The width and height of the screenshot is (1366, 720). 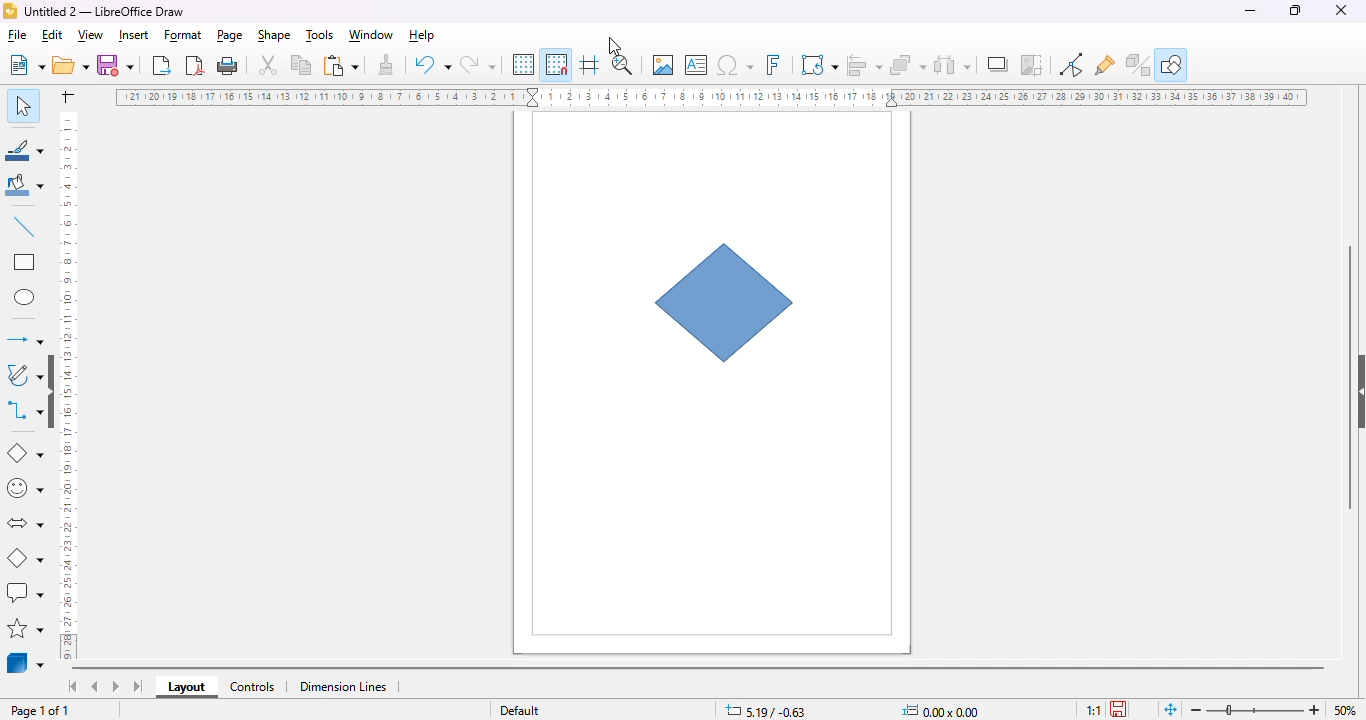 What do you see at coordinates (1357, 394) in the screenshot?
I see `show` at bounding box center [1357, 394].